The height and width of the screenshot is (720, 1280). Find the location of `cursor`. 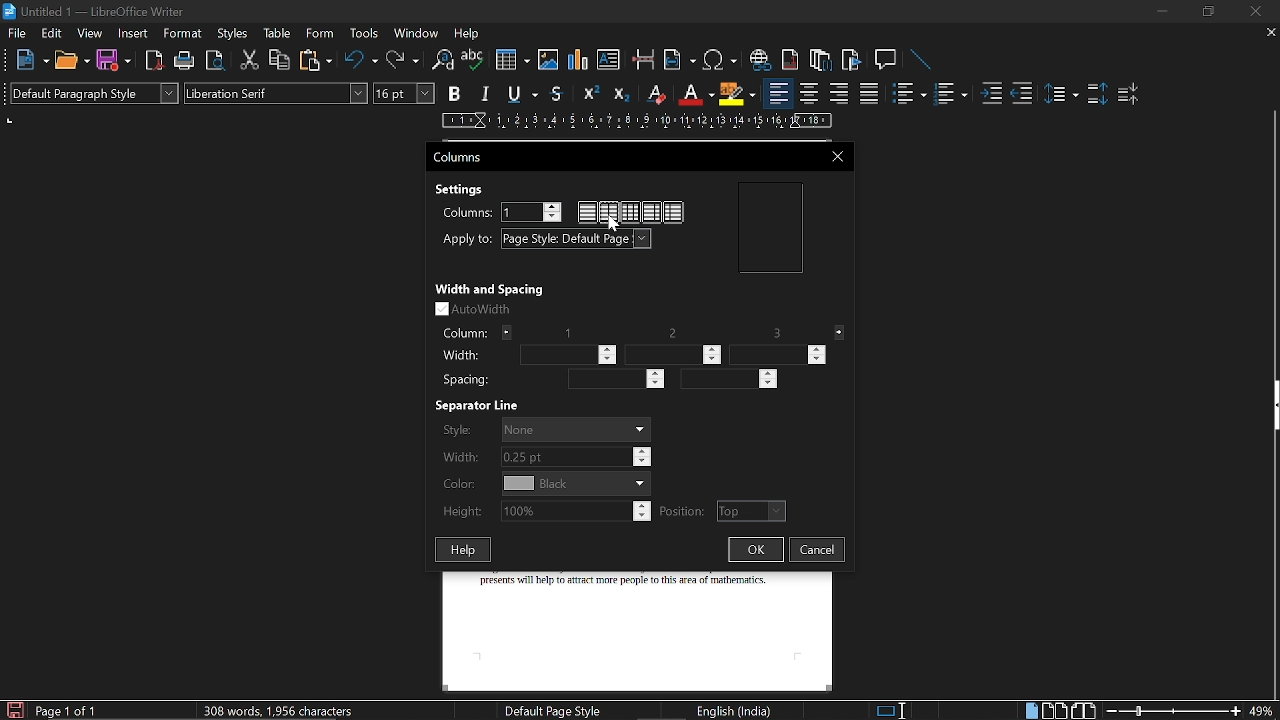

cursor is located at coordinates (614, 225).